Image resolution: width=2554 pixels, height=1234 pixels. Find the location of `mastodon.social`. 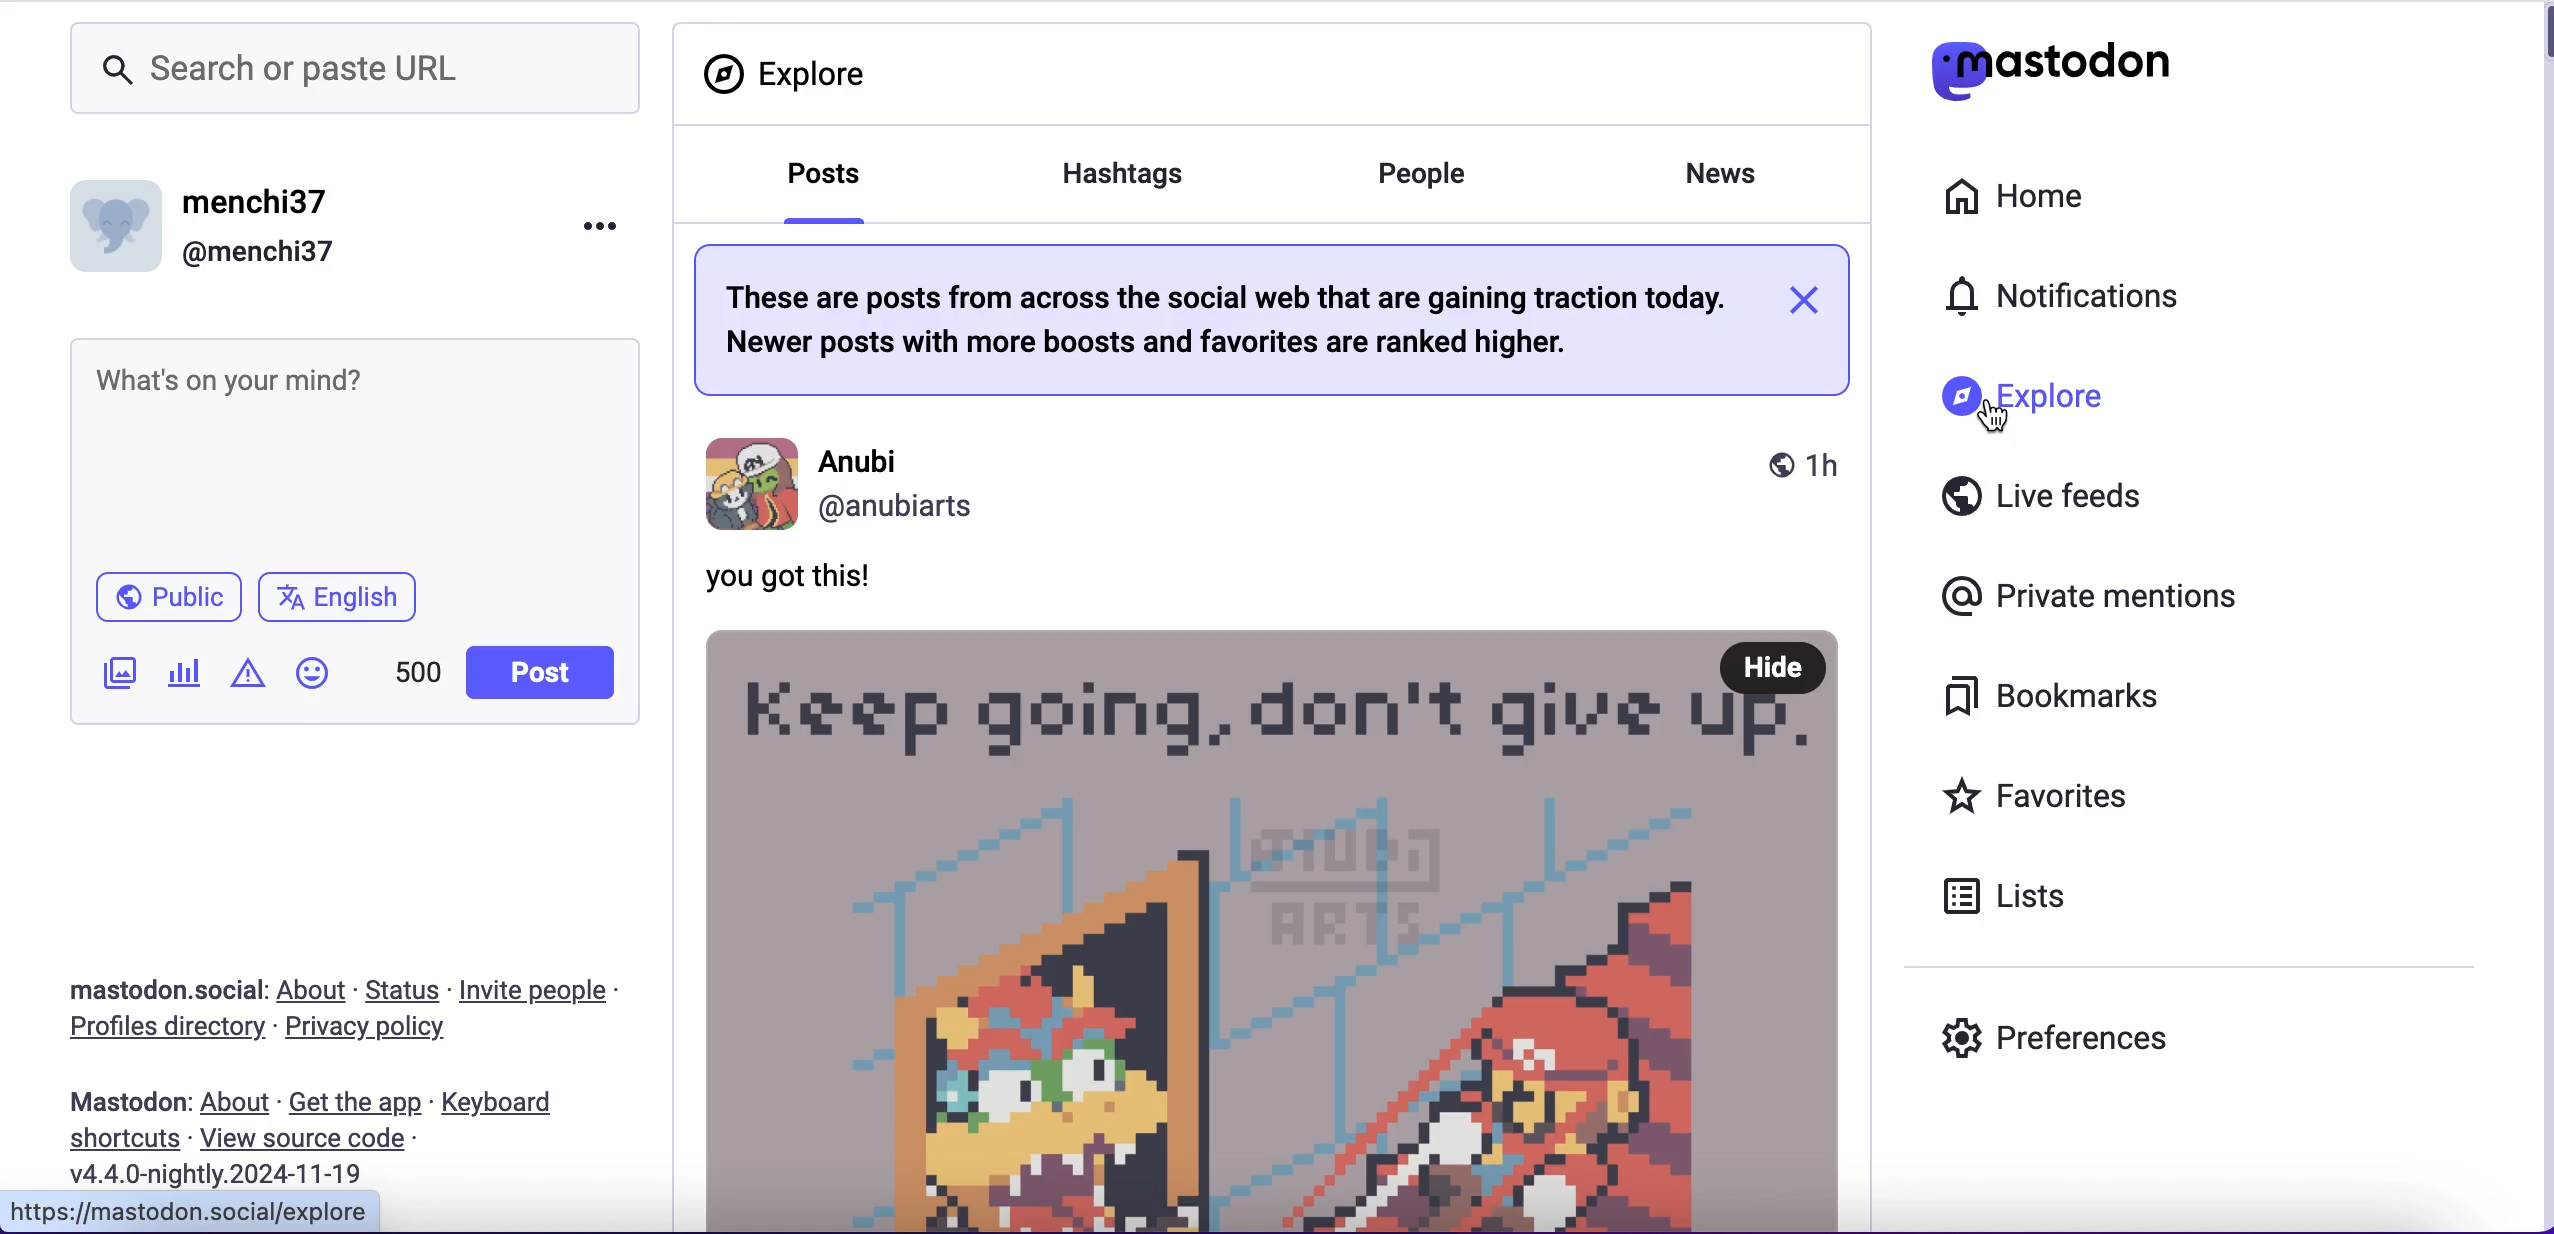

mastodon.social is located at coordinates (164, 991).